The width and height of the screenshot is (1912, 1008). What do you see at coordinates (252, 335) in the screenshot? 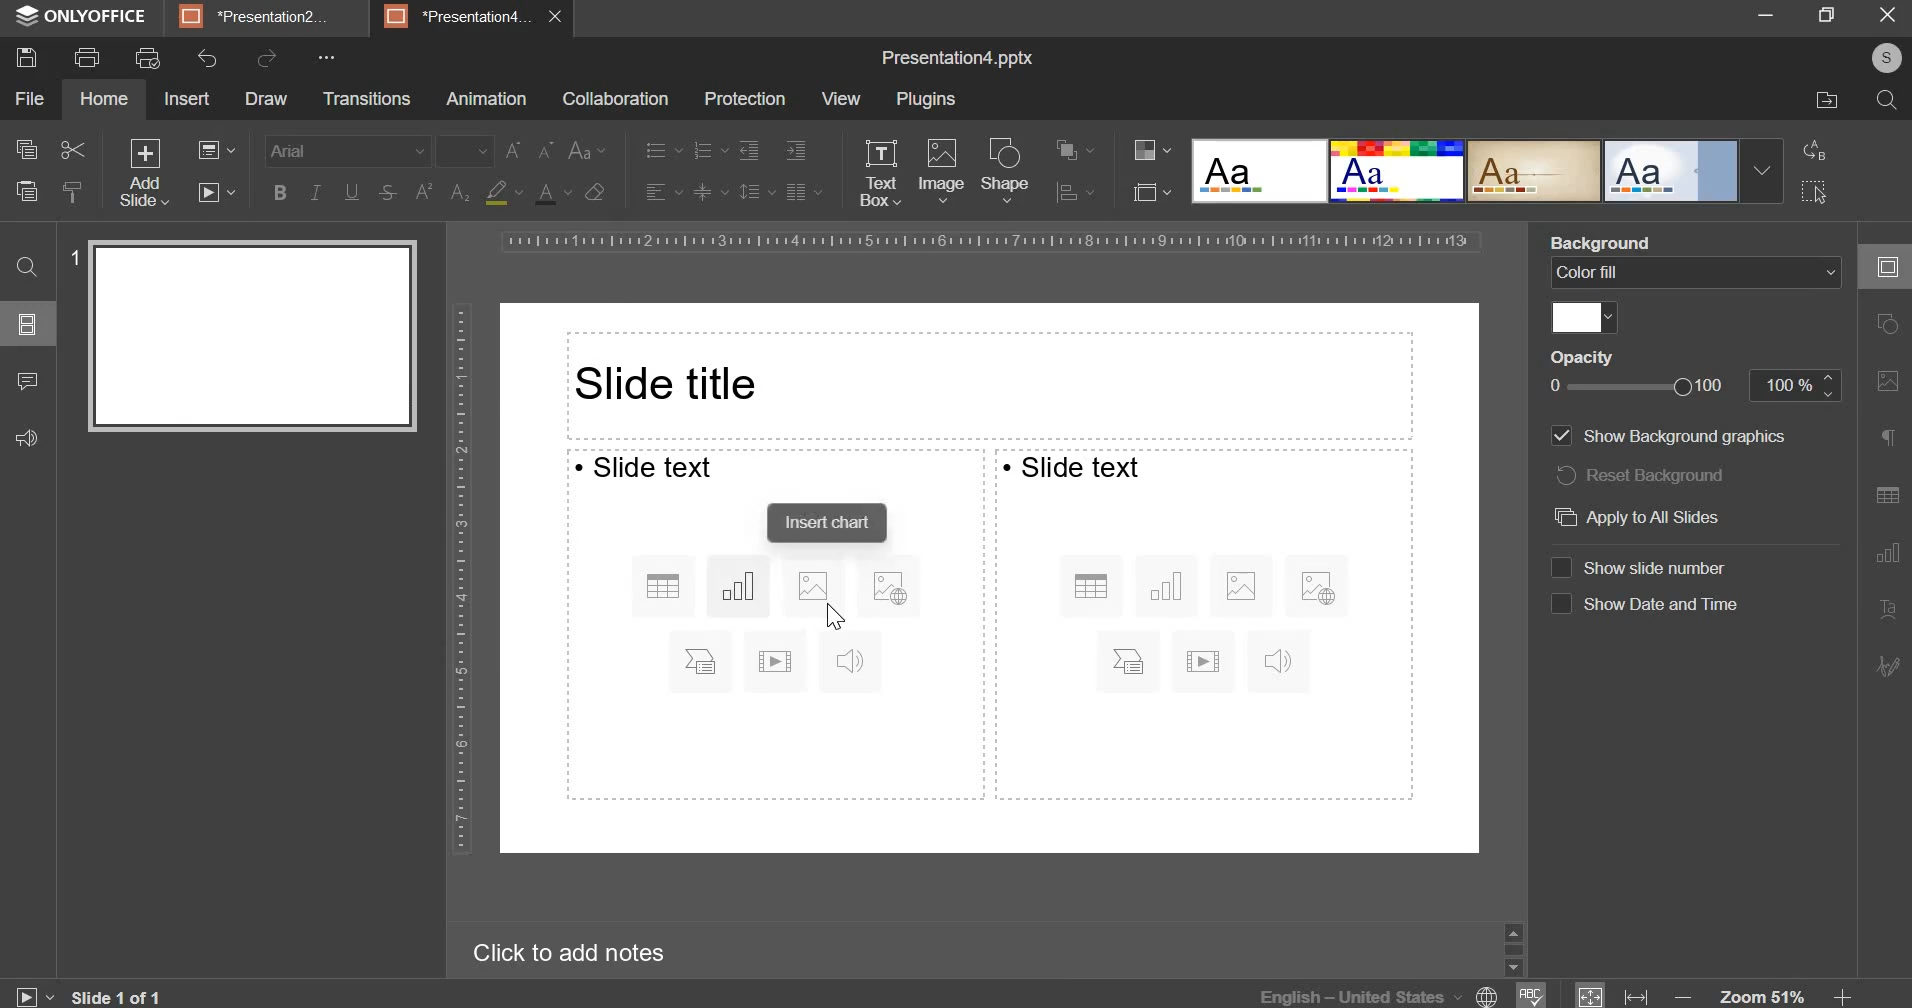
I see `slide preview` at bounding box center [252, 335].